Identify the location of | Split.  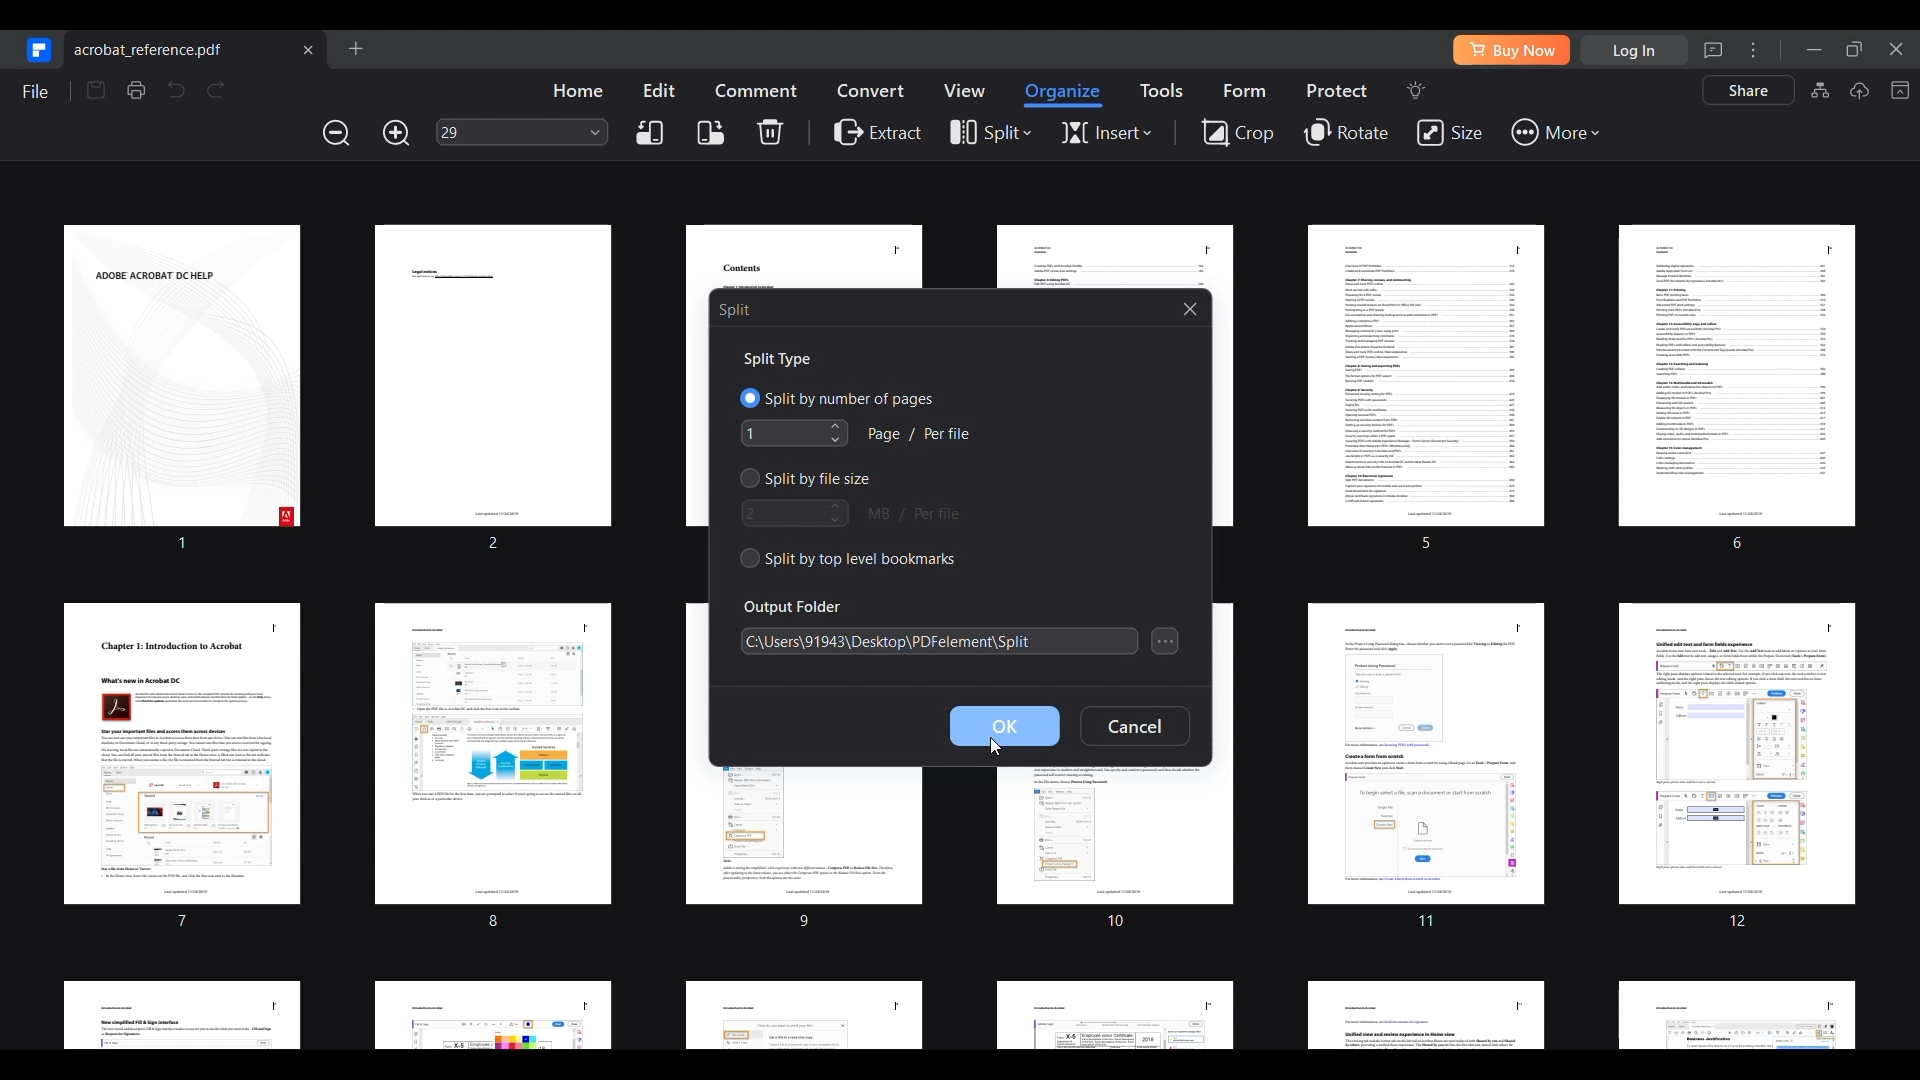
(770, 308).